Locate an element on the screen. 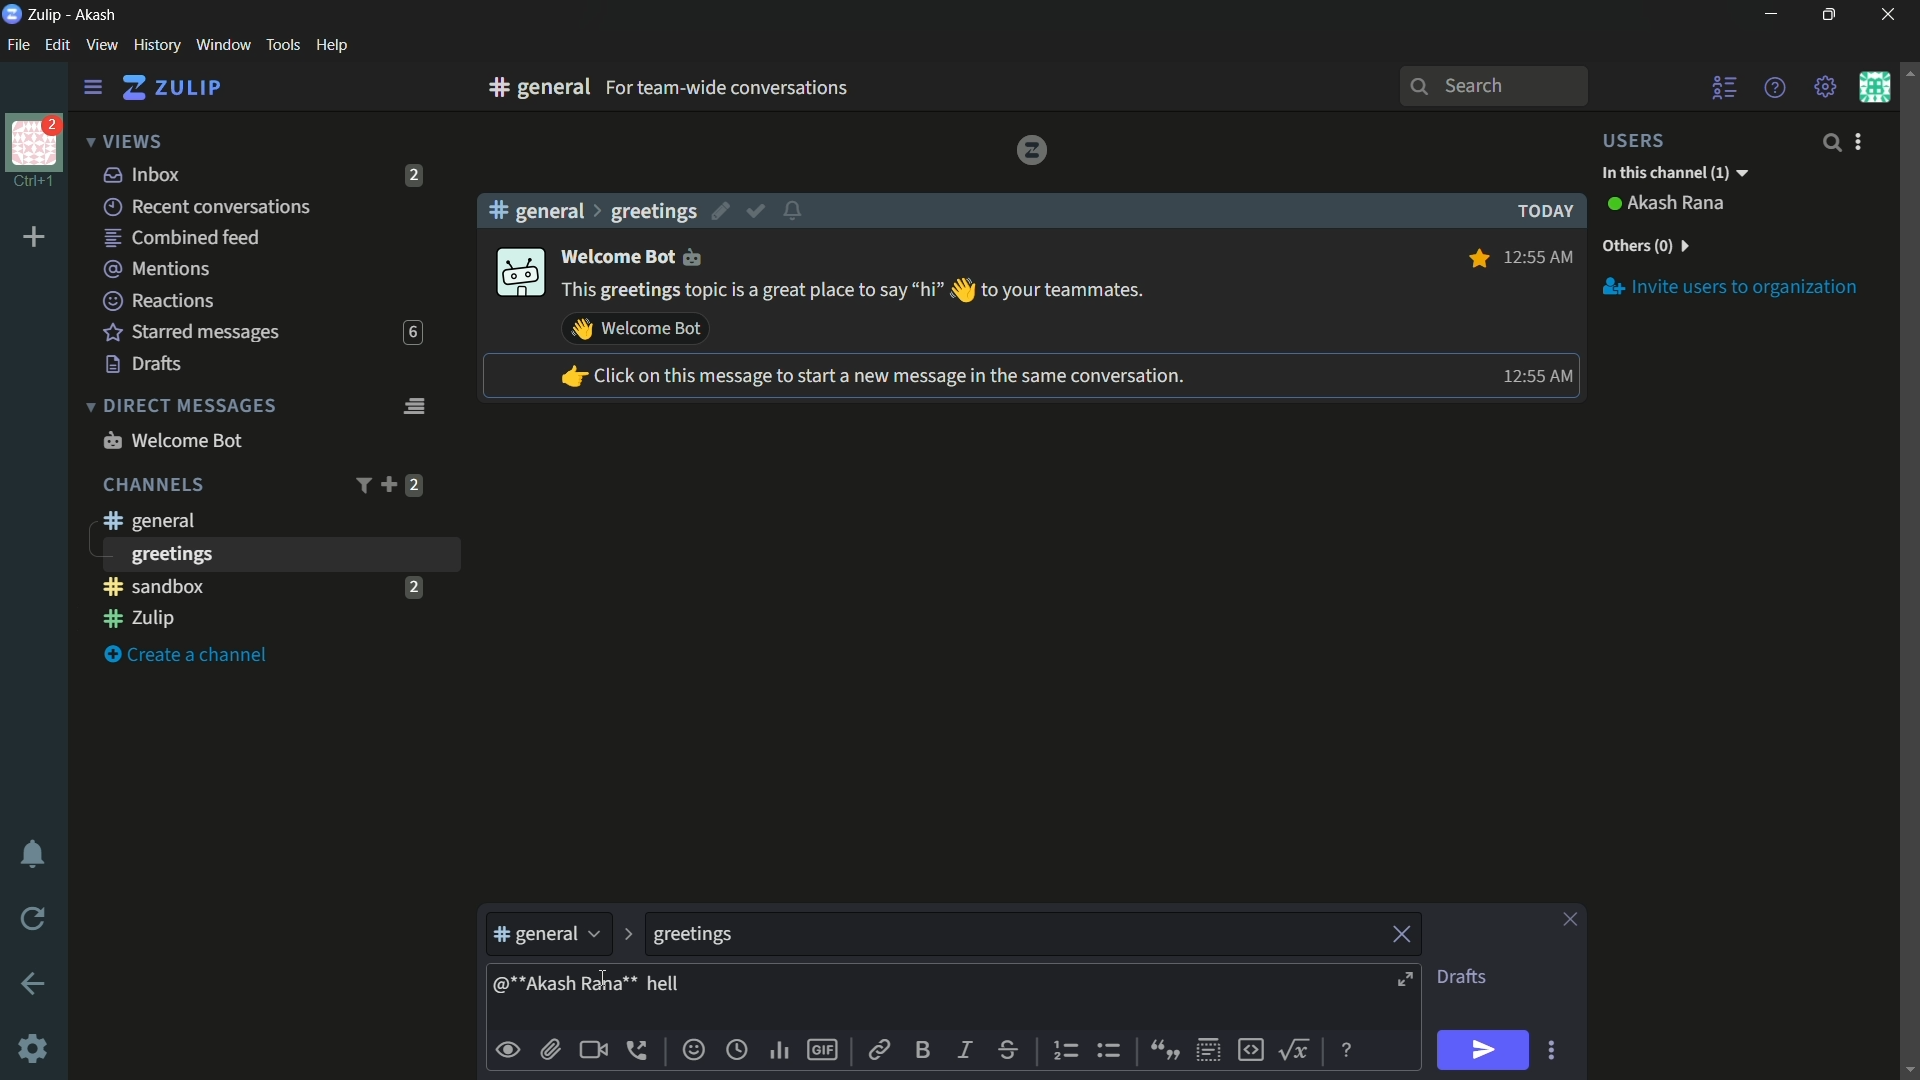 The height and width of the screenshot is (1080, 1920). This greeting topic is a great place to say hi to your teammates is located at coordinates (855, 291).